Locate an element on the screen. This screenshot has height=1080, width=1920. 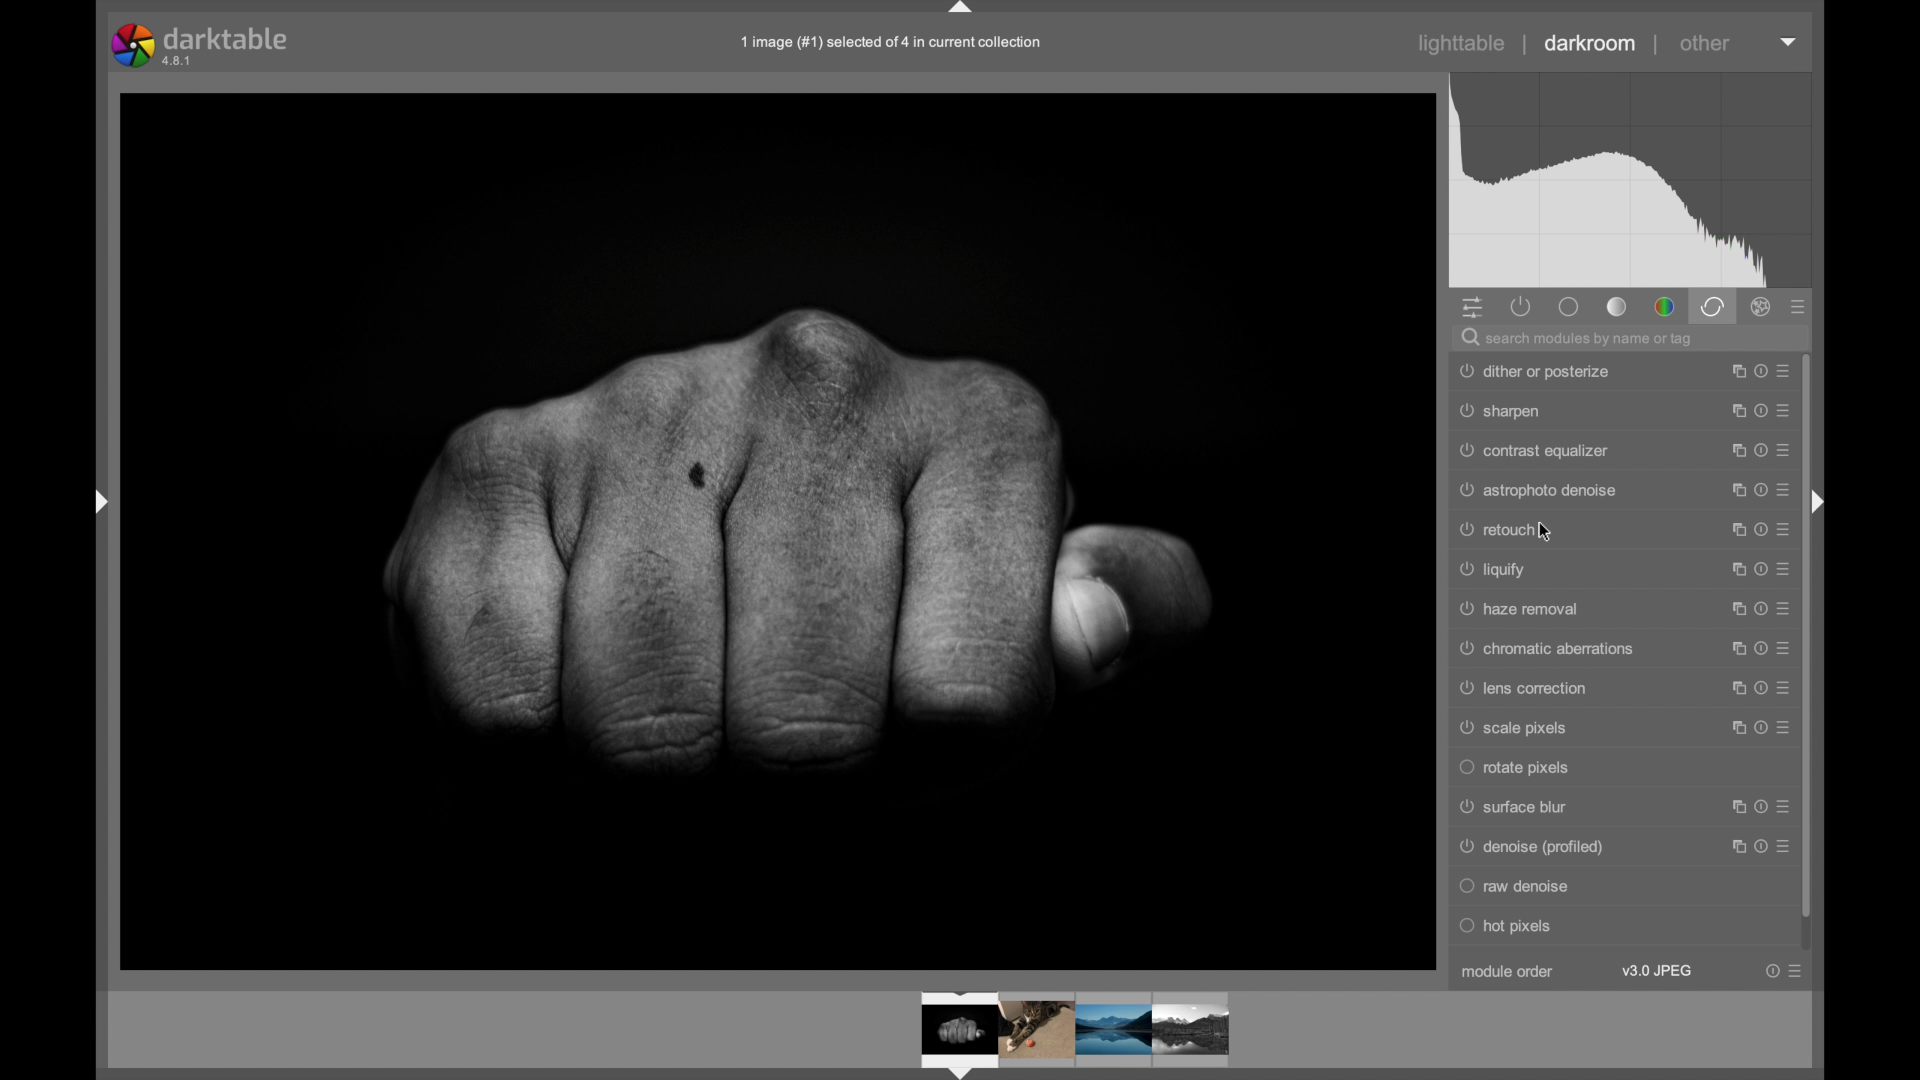
help is located at coordinates (1756, 451).